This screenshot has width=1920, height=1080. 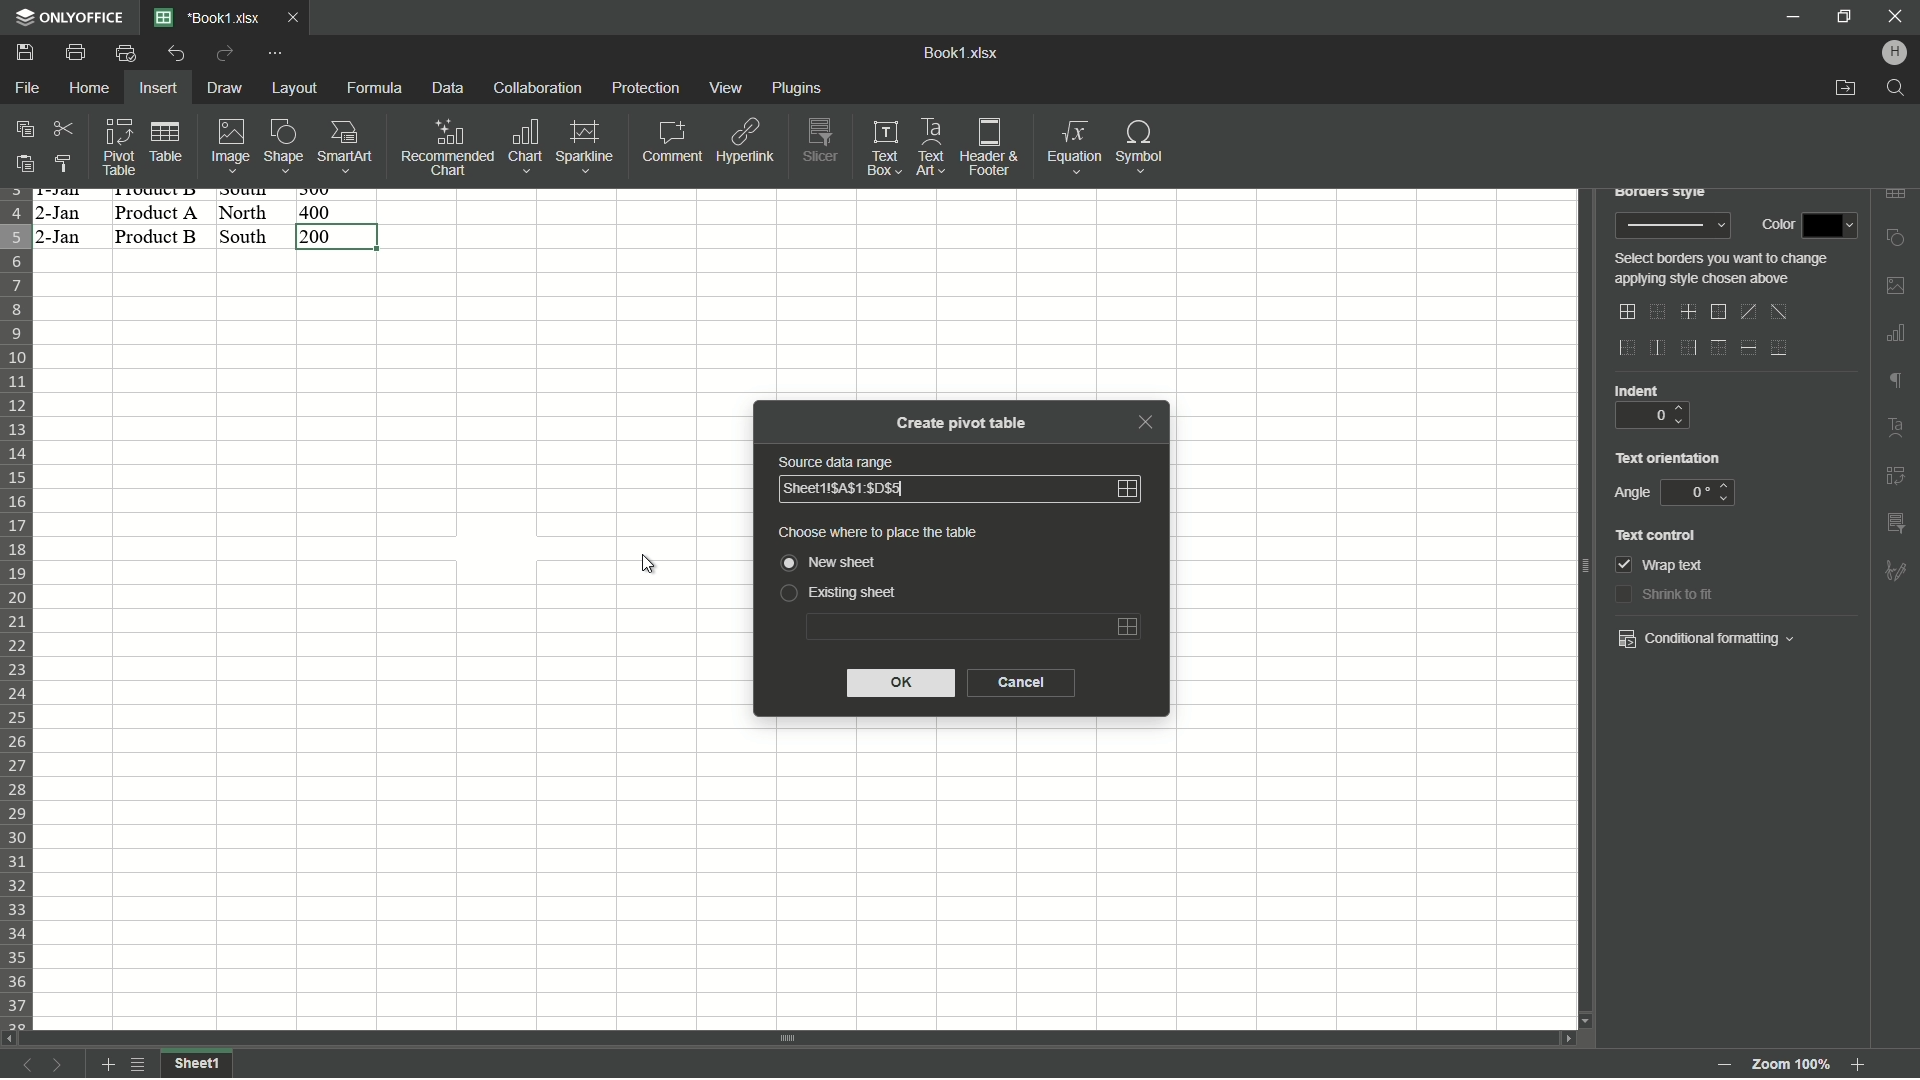 What do you see at coordinates (1683, 423) in the screenshot?
I see `down` at bounding box center [1683, 423].